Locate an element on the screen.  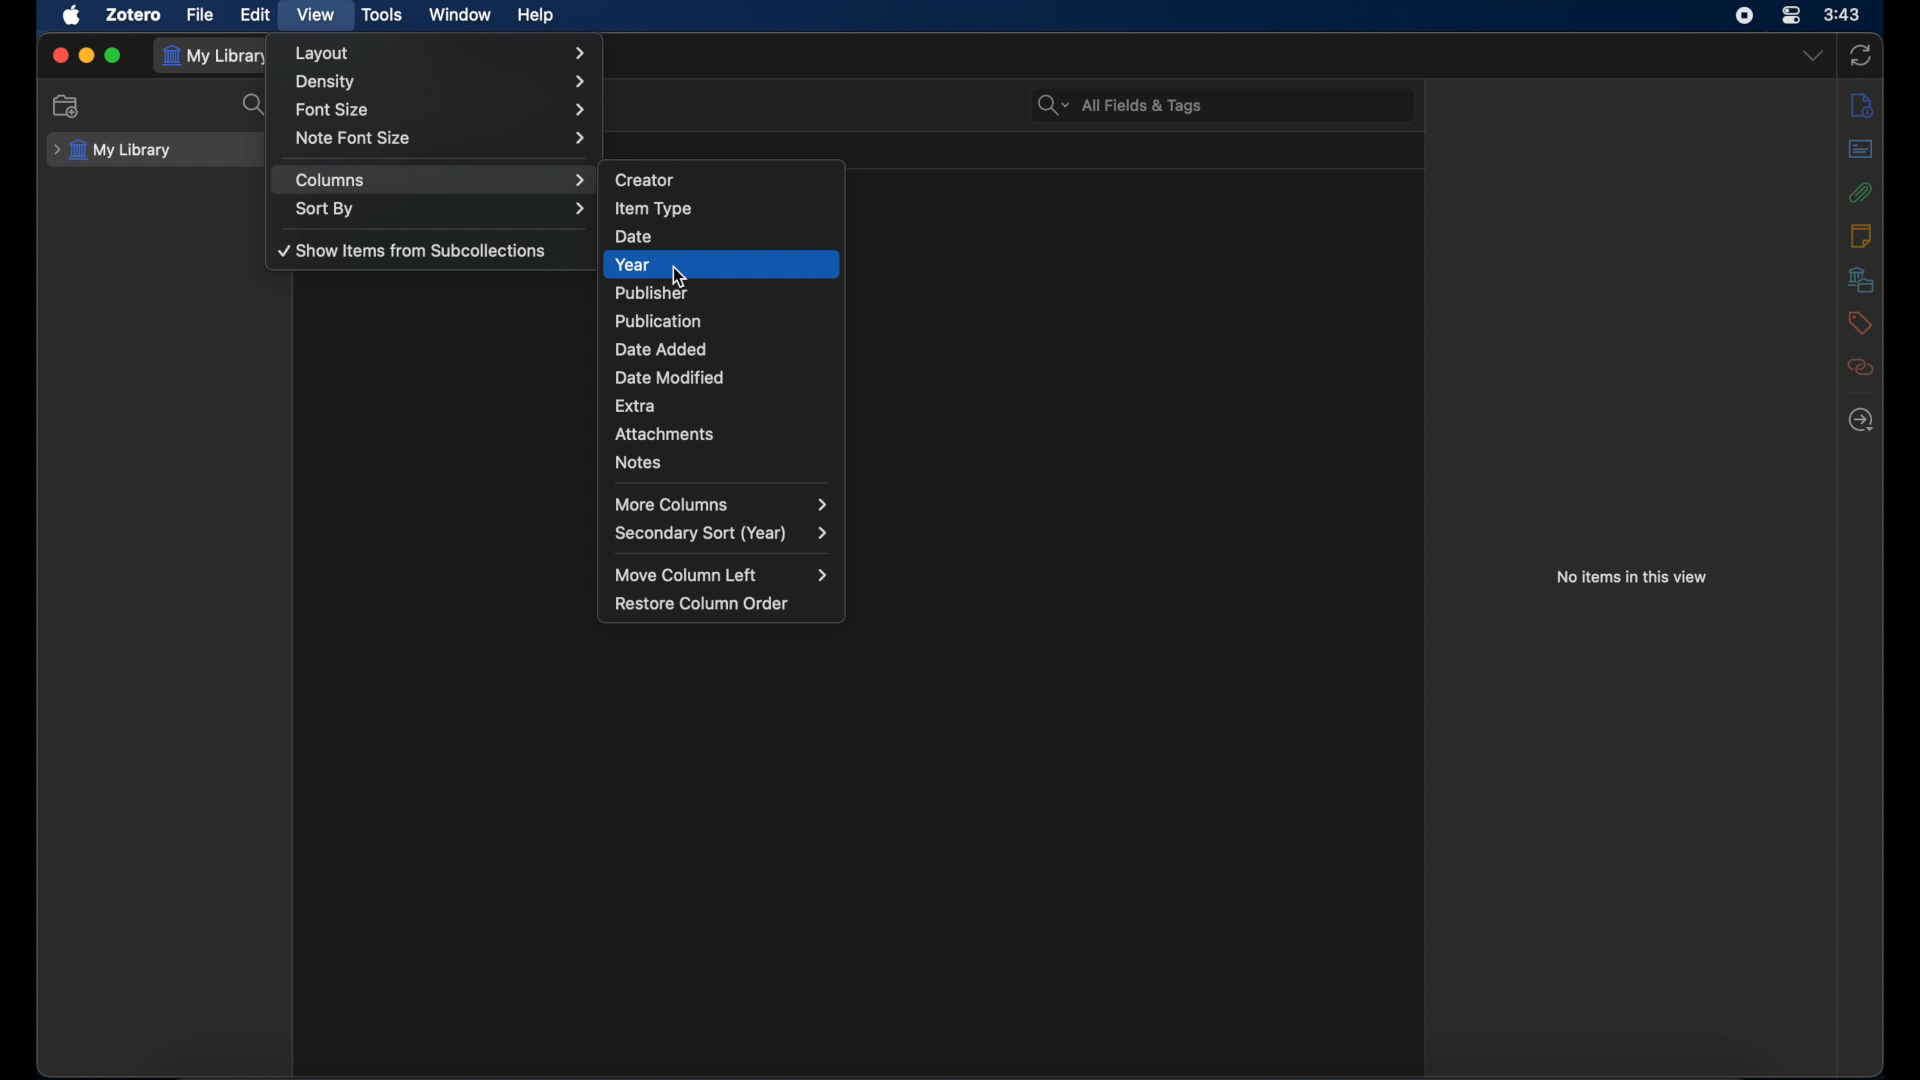
move column left is located at coordinates (721, 573).